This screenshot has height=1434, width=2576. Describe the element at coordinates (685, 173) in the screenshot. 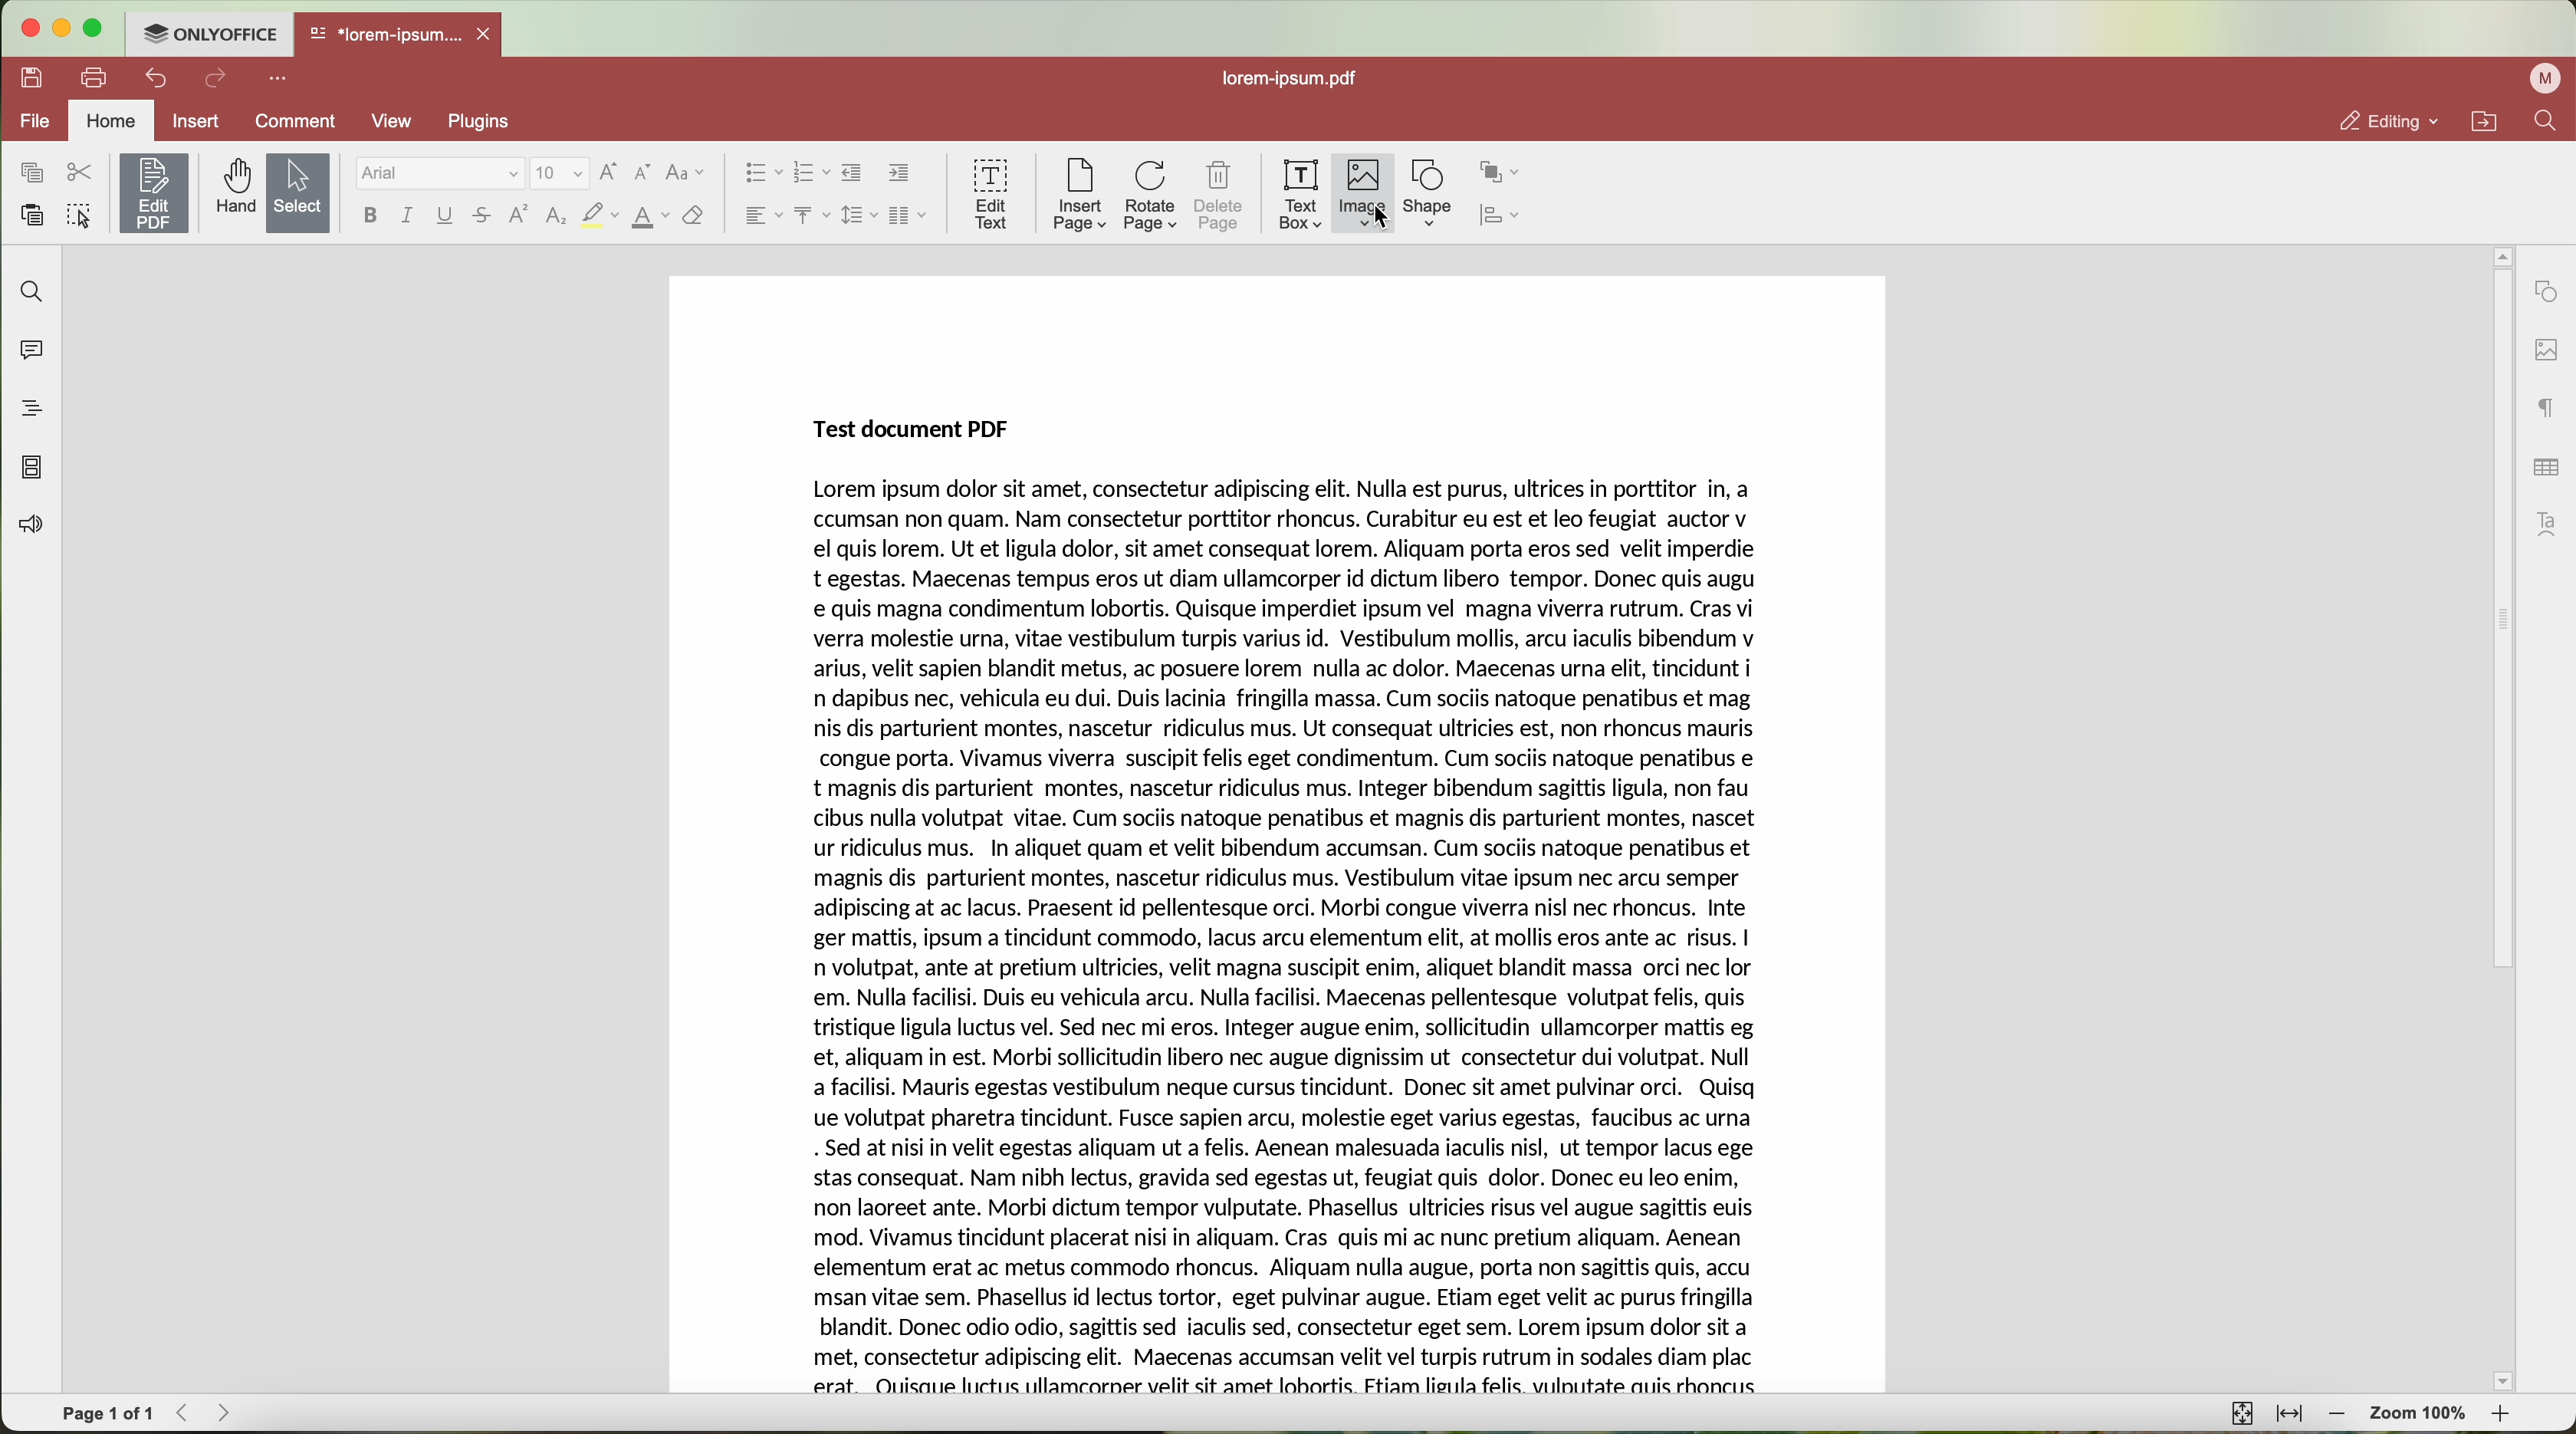

I see `change case` at that location.